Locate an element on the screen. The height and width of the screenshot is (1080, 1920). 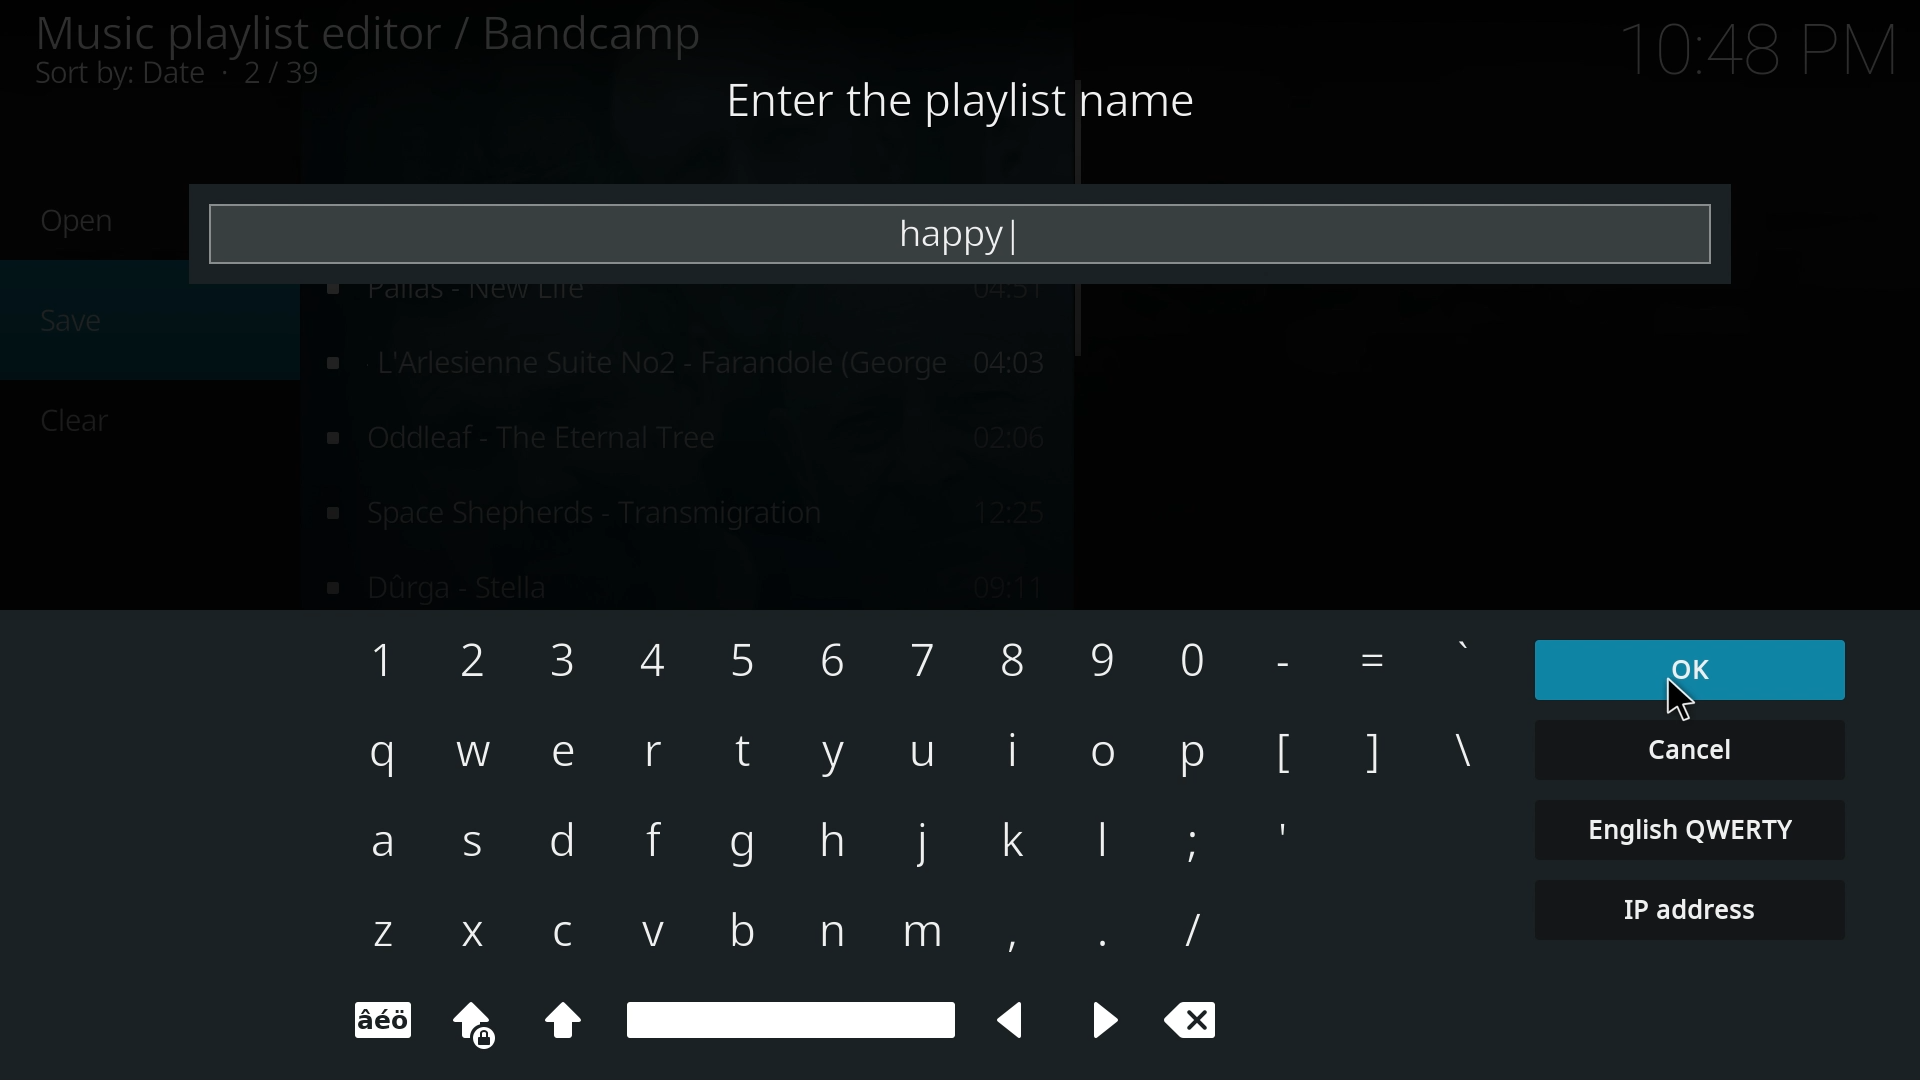
cursor is located at coordinates (1674, 707).